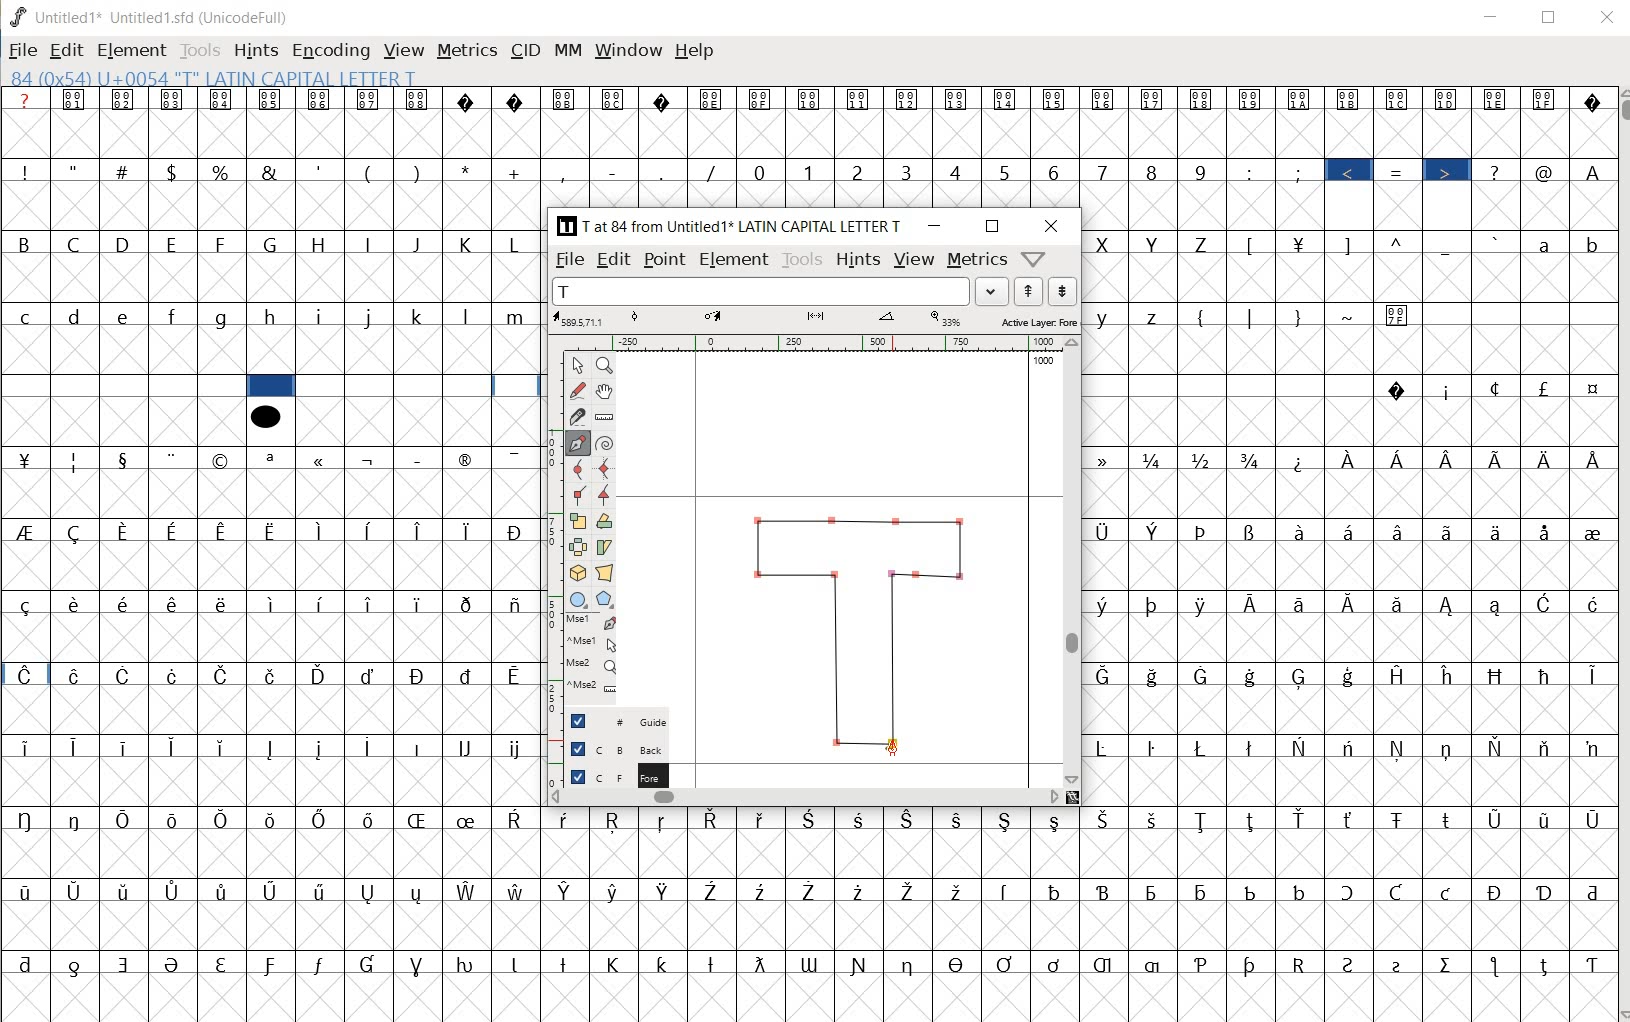  I want to click on Symbol, so click(714, 963).